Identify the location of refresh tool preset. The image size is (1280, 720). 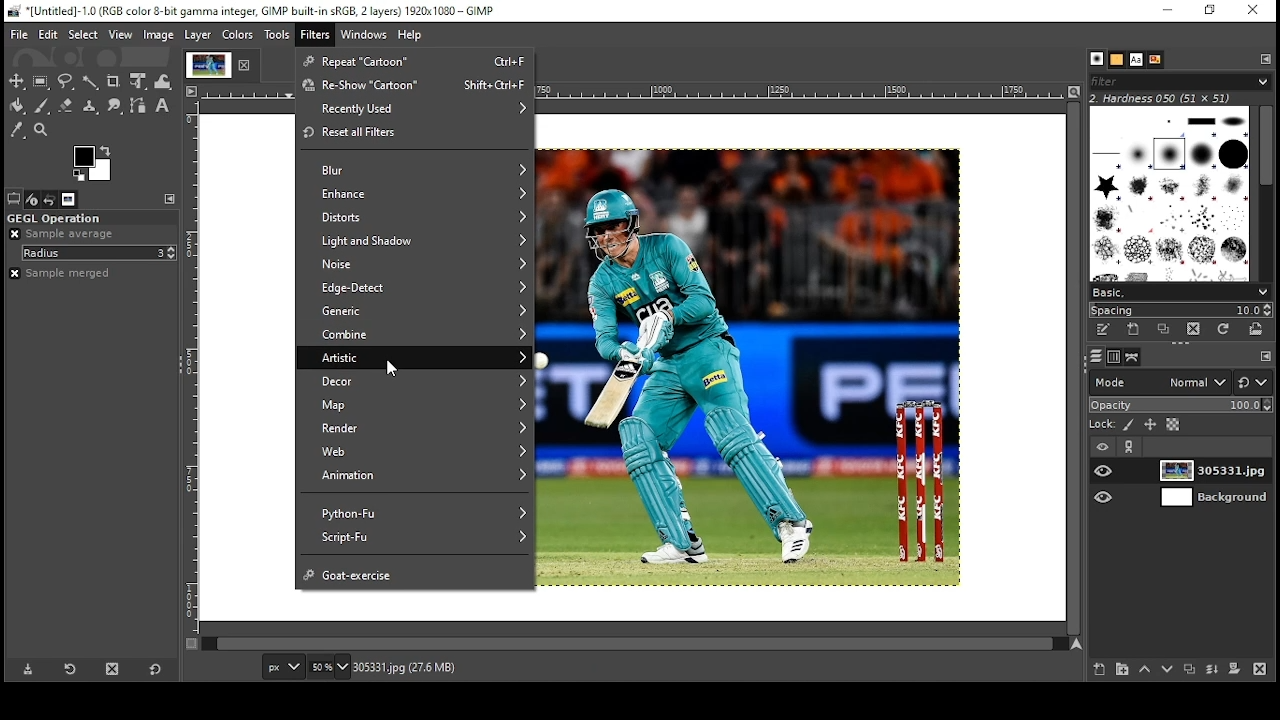
(71, 670).